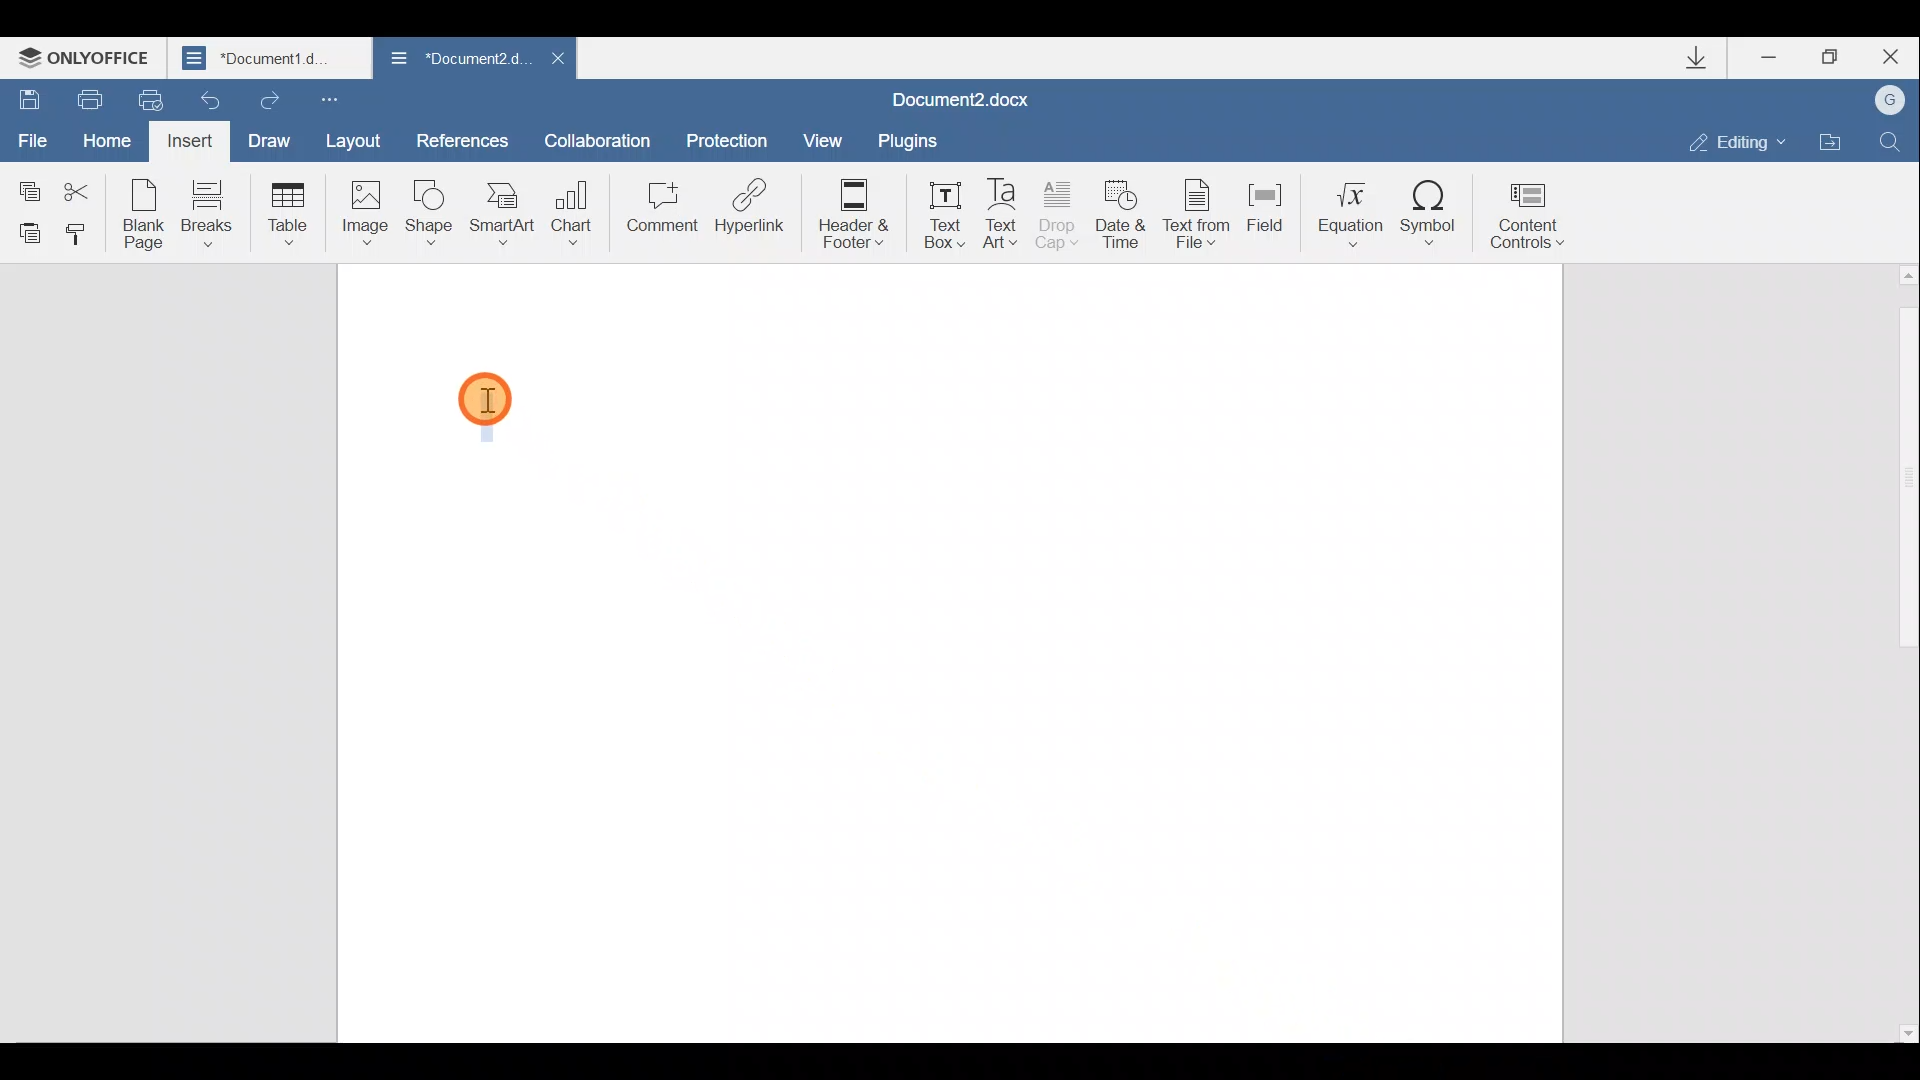 This screenshot has height=1080, width=1920. Describe the element at coordinates (1838, 56) in the screenshot. I see `Maximize` at that location.